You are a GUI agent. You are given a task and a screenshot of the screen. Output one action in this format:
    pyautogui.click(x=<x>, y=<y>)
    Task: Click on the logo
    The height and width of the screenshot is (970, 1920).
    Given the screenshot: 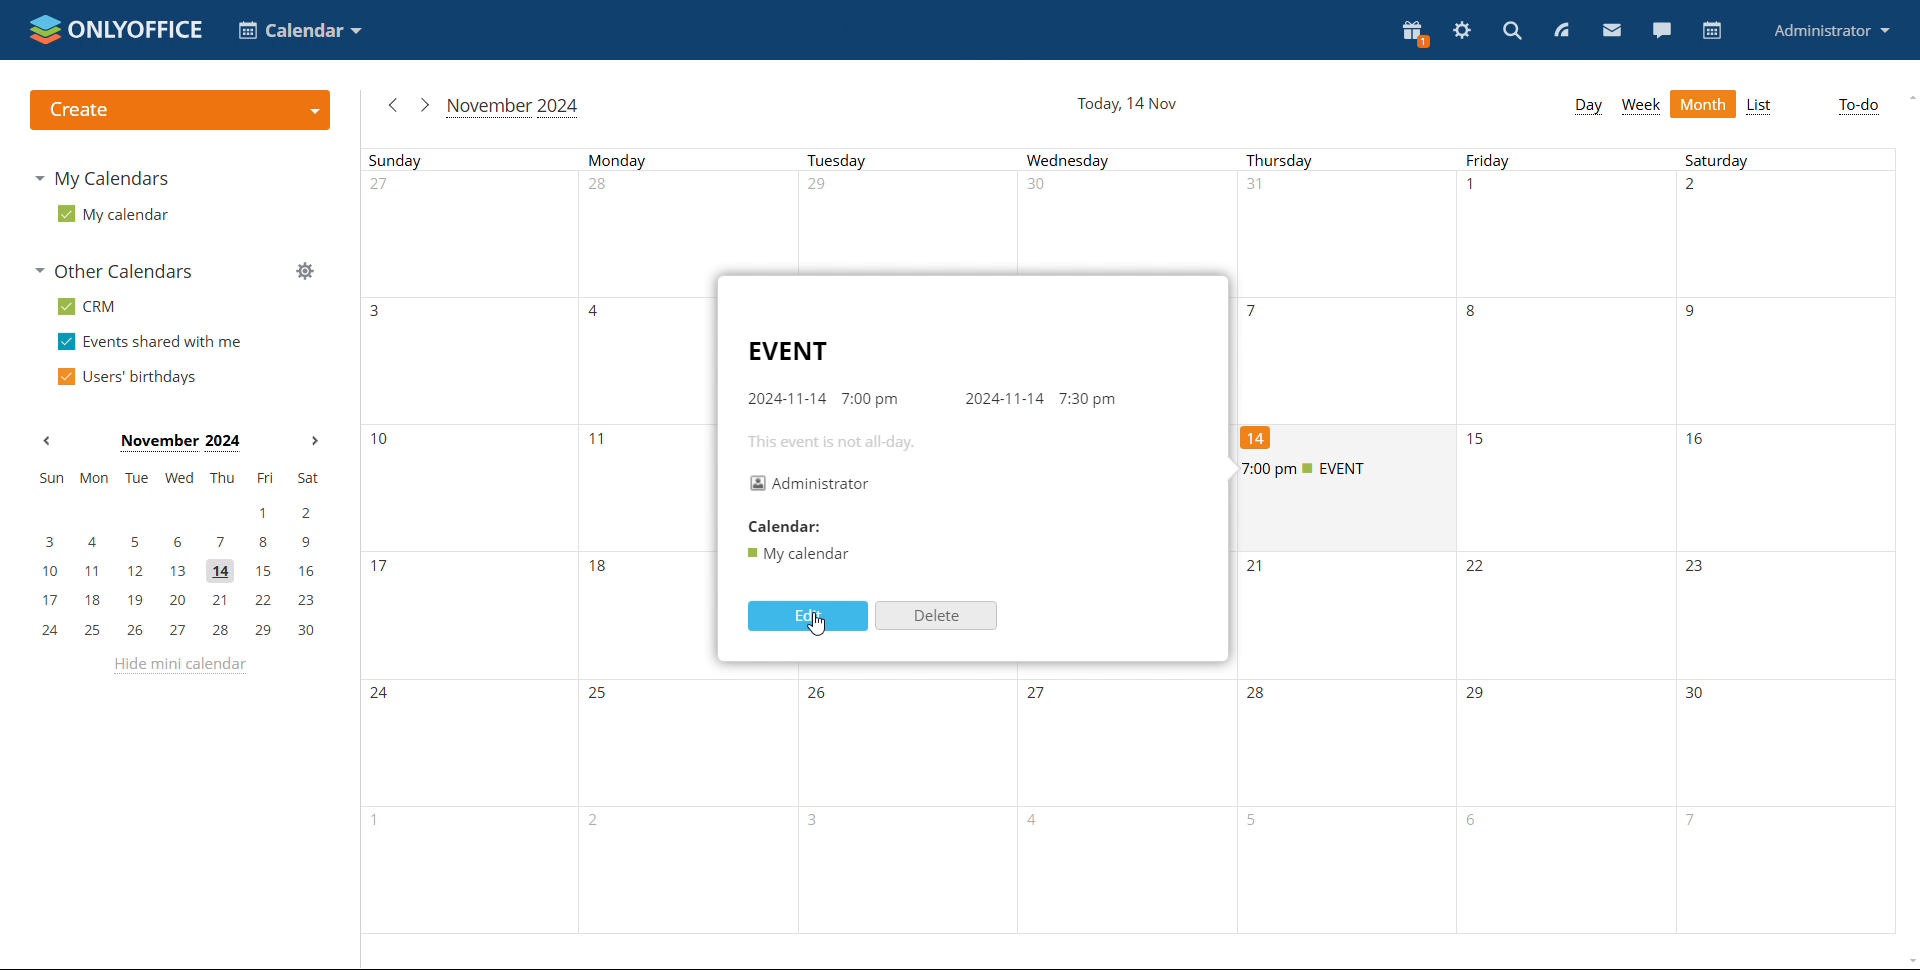 What is the action you would take?
    pyautogui.click(x=116, y=30)
    